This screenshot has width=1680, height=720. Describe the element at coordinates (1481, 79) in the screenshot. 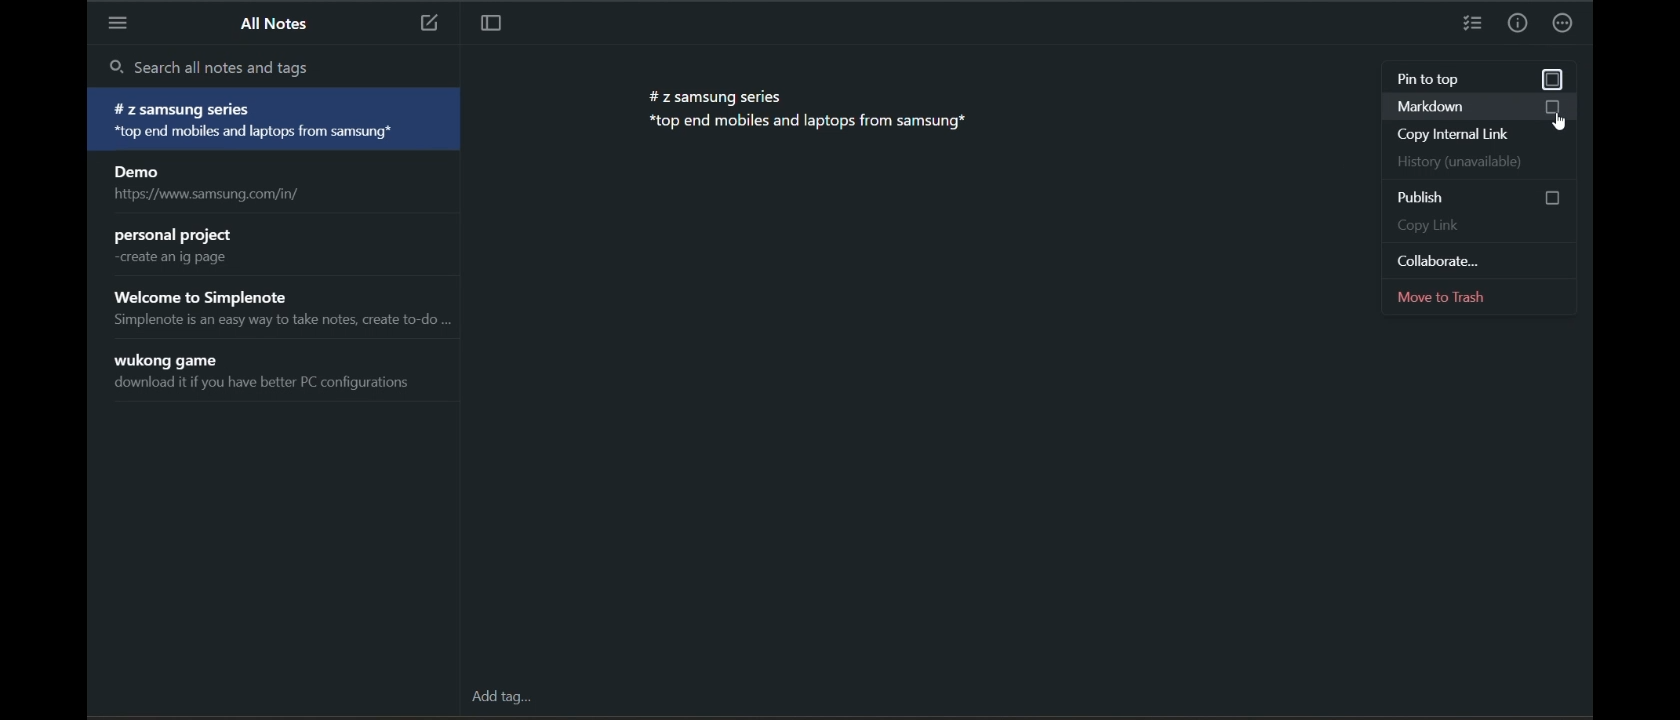

I see `pin to top` at that location.